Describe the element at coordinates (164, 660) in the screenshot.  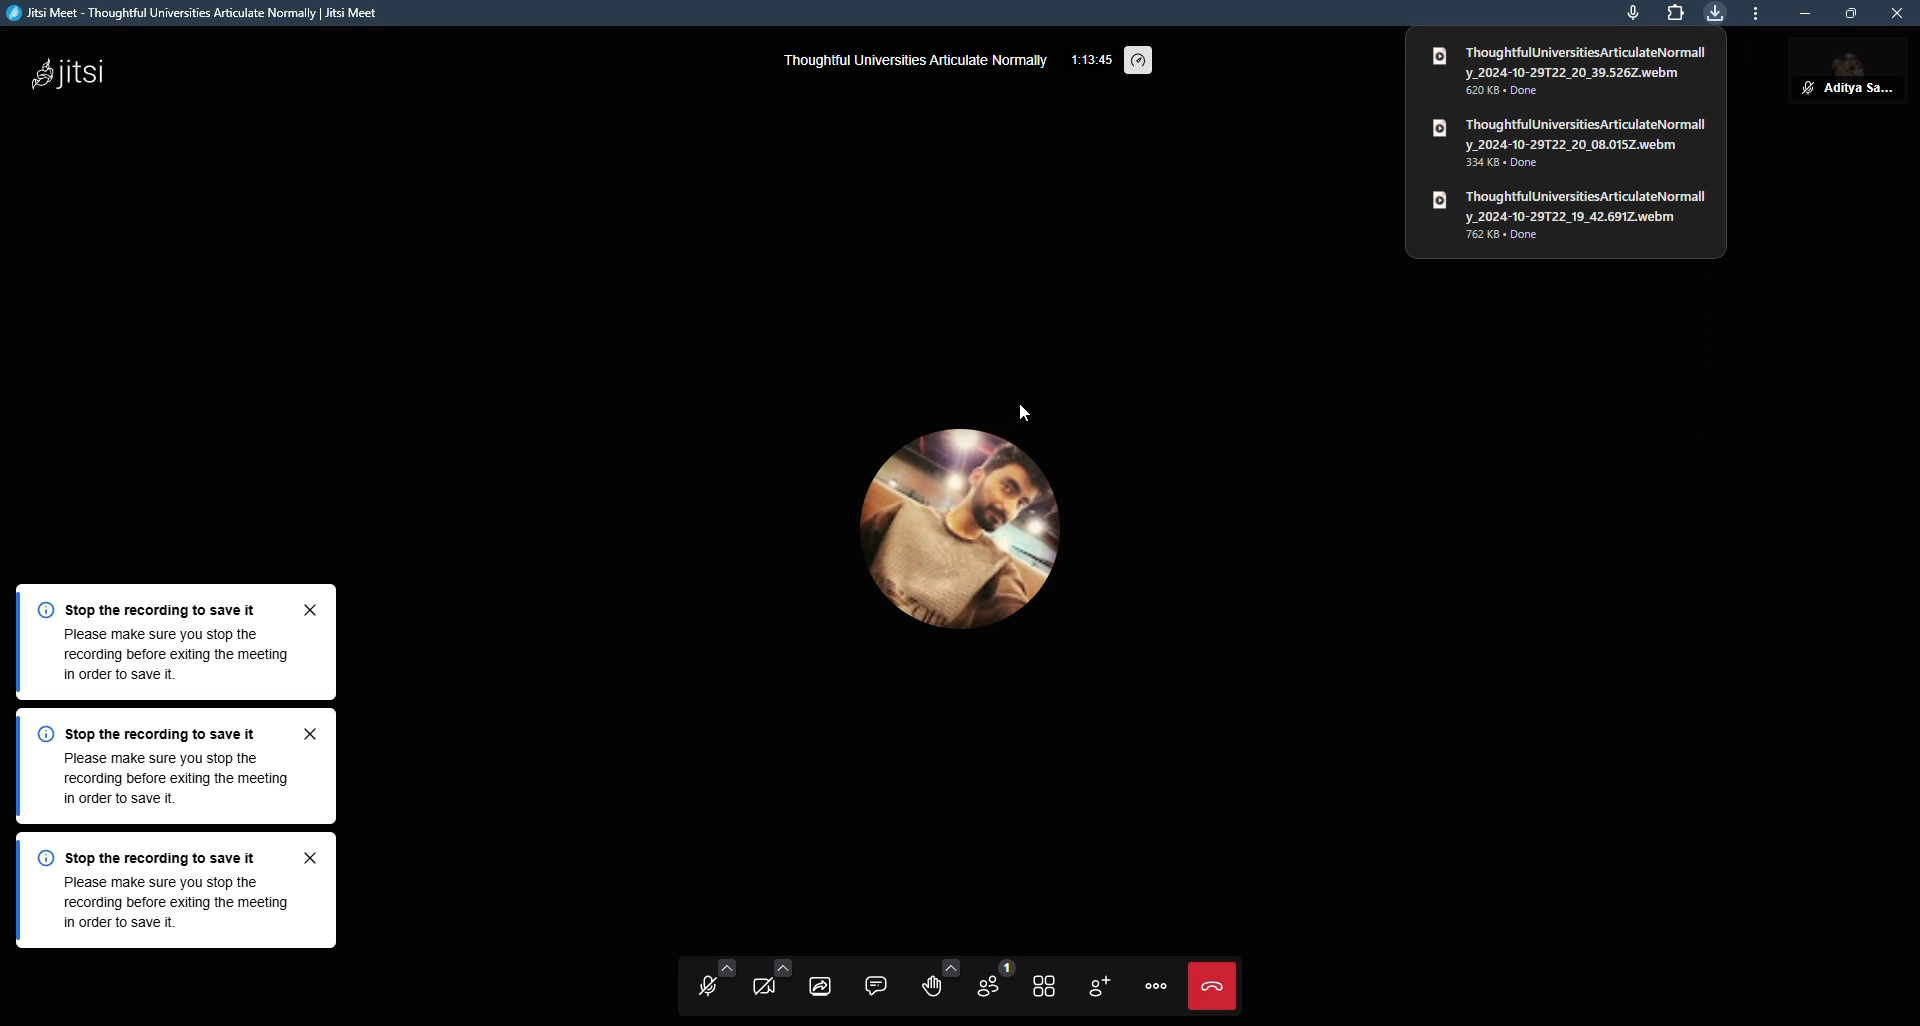
I see `Please make sure you stop the
recording before exiting the meeting
in order to save it` at that location.